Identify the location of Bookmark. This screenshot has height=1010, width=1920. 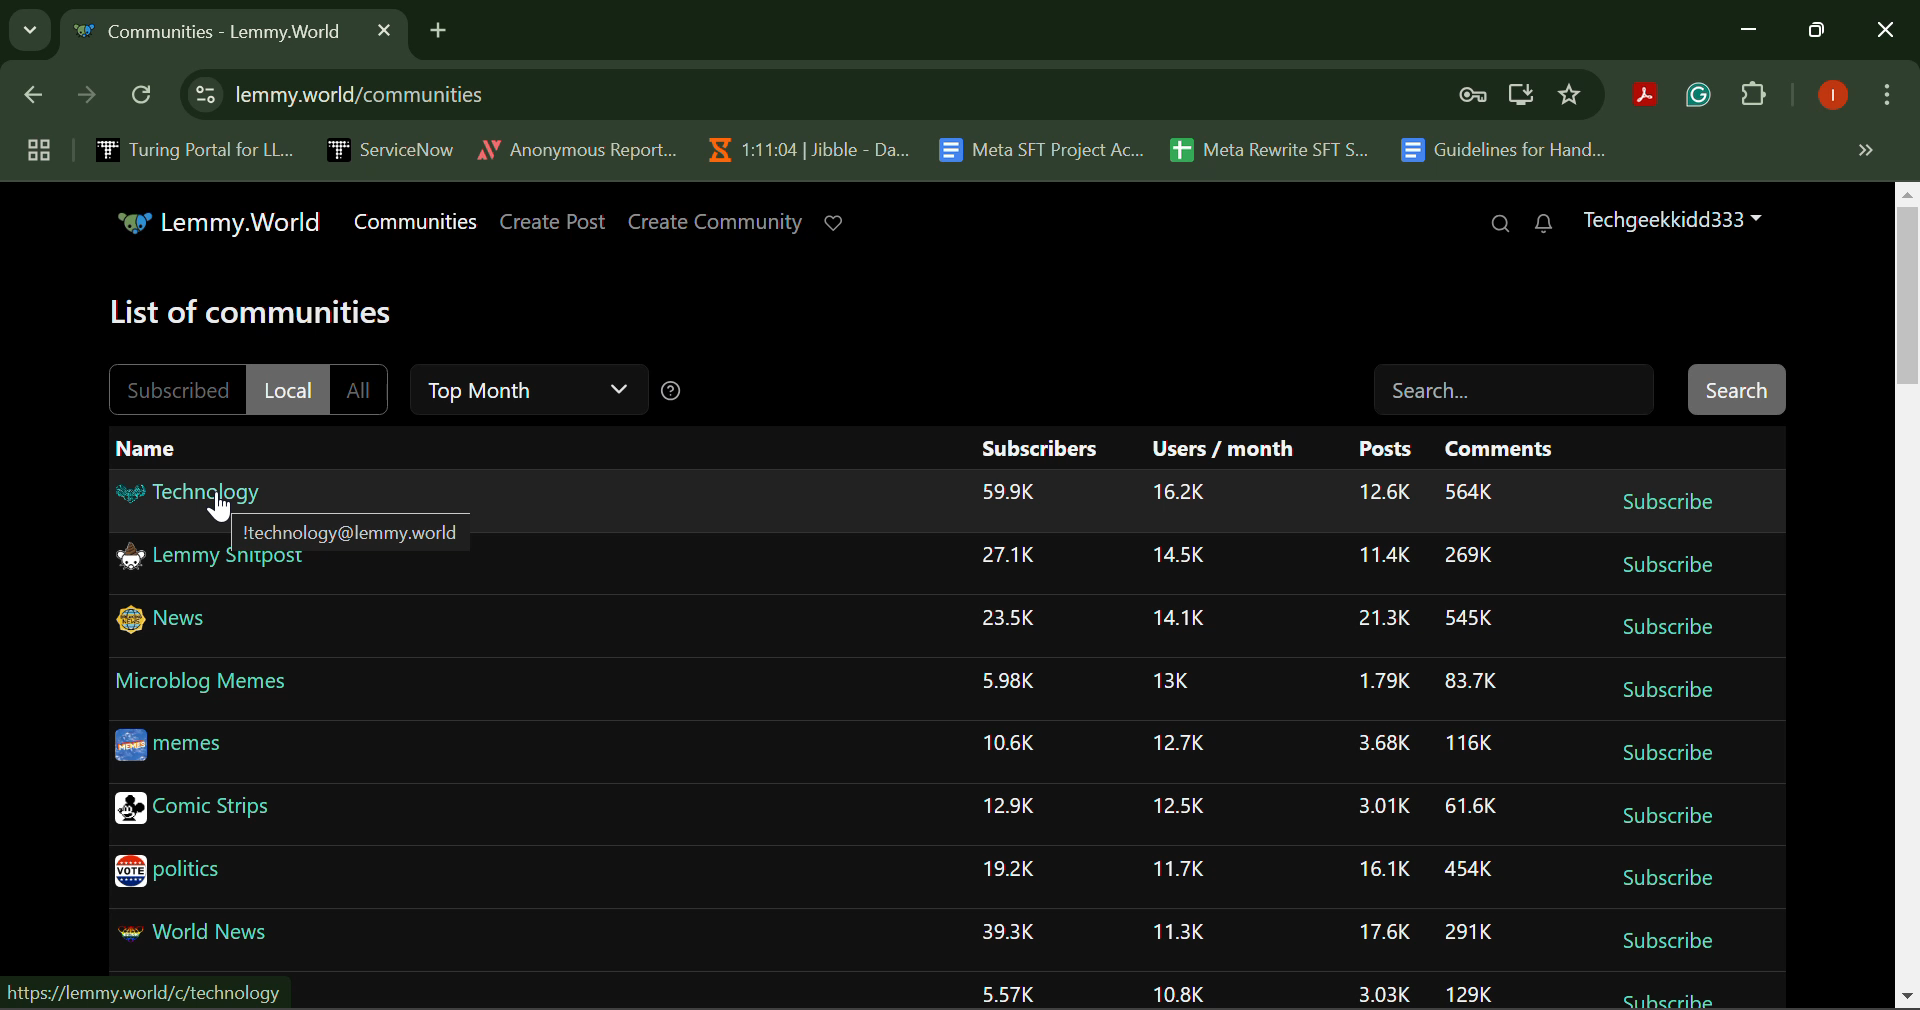
(1571, 95).